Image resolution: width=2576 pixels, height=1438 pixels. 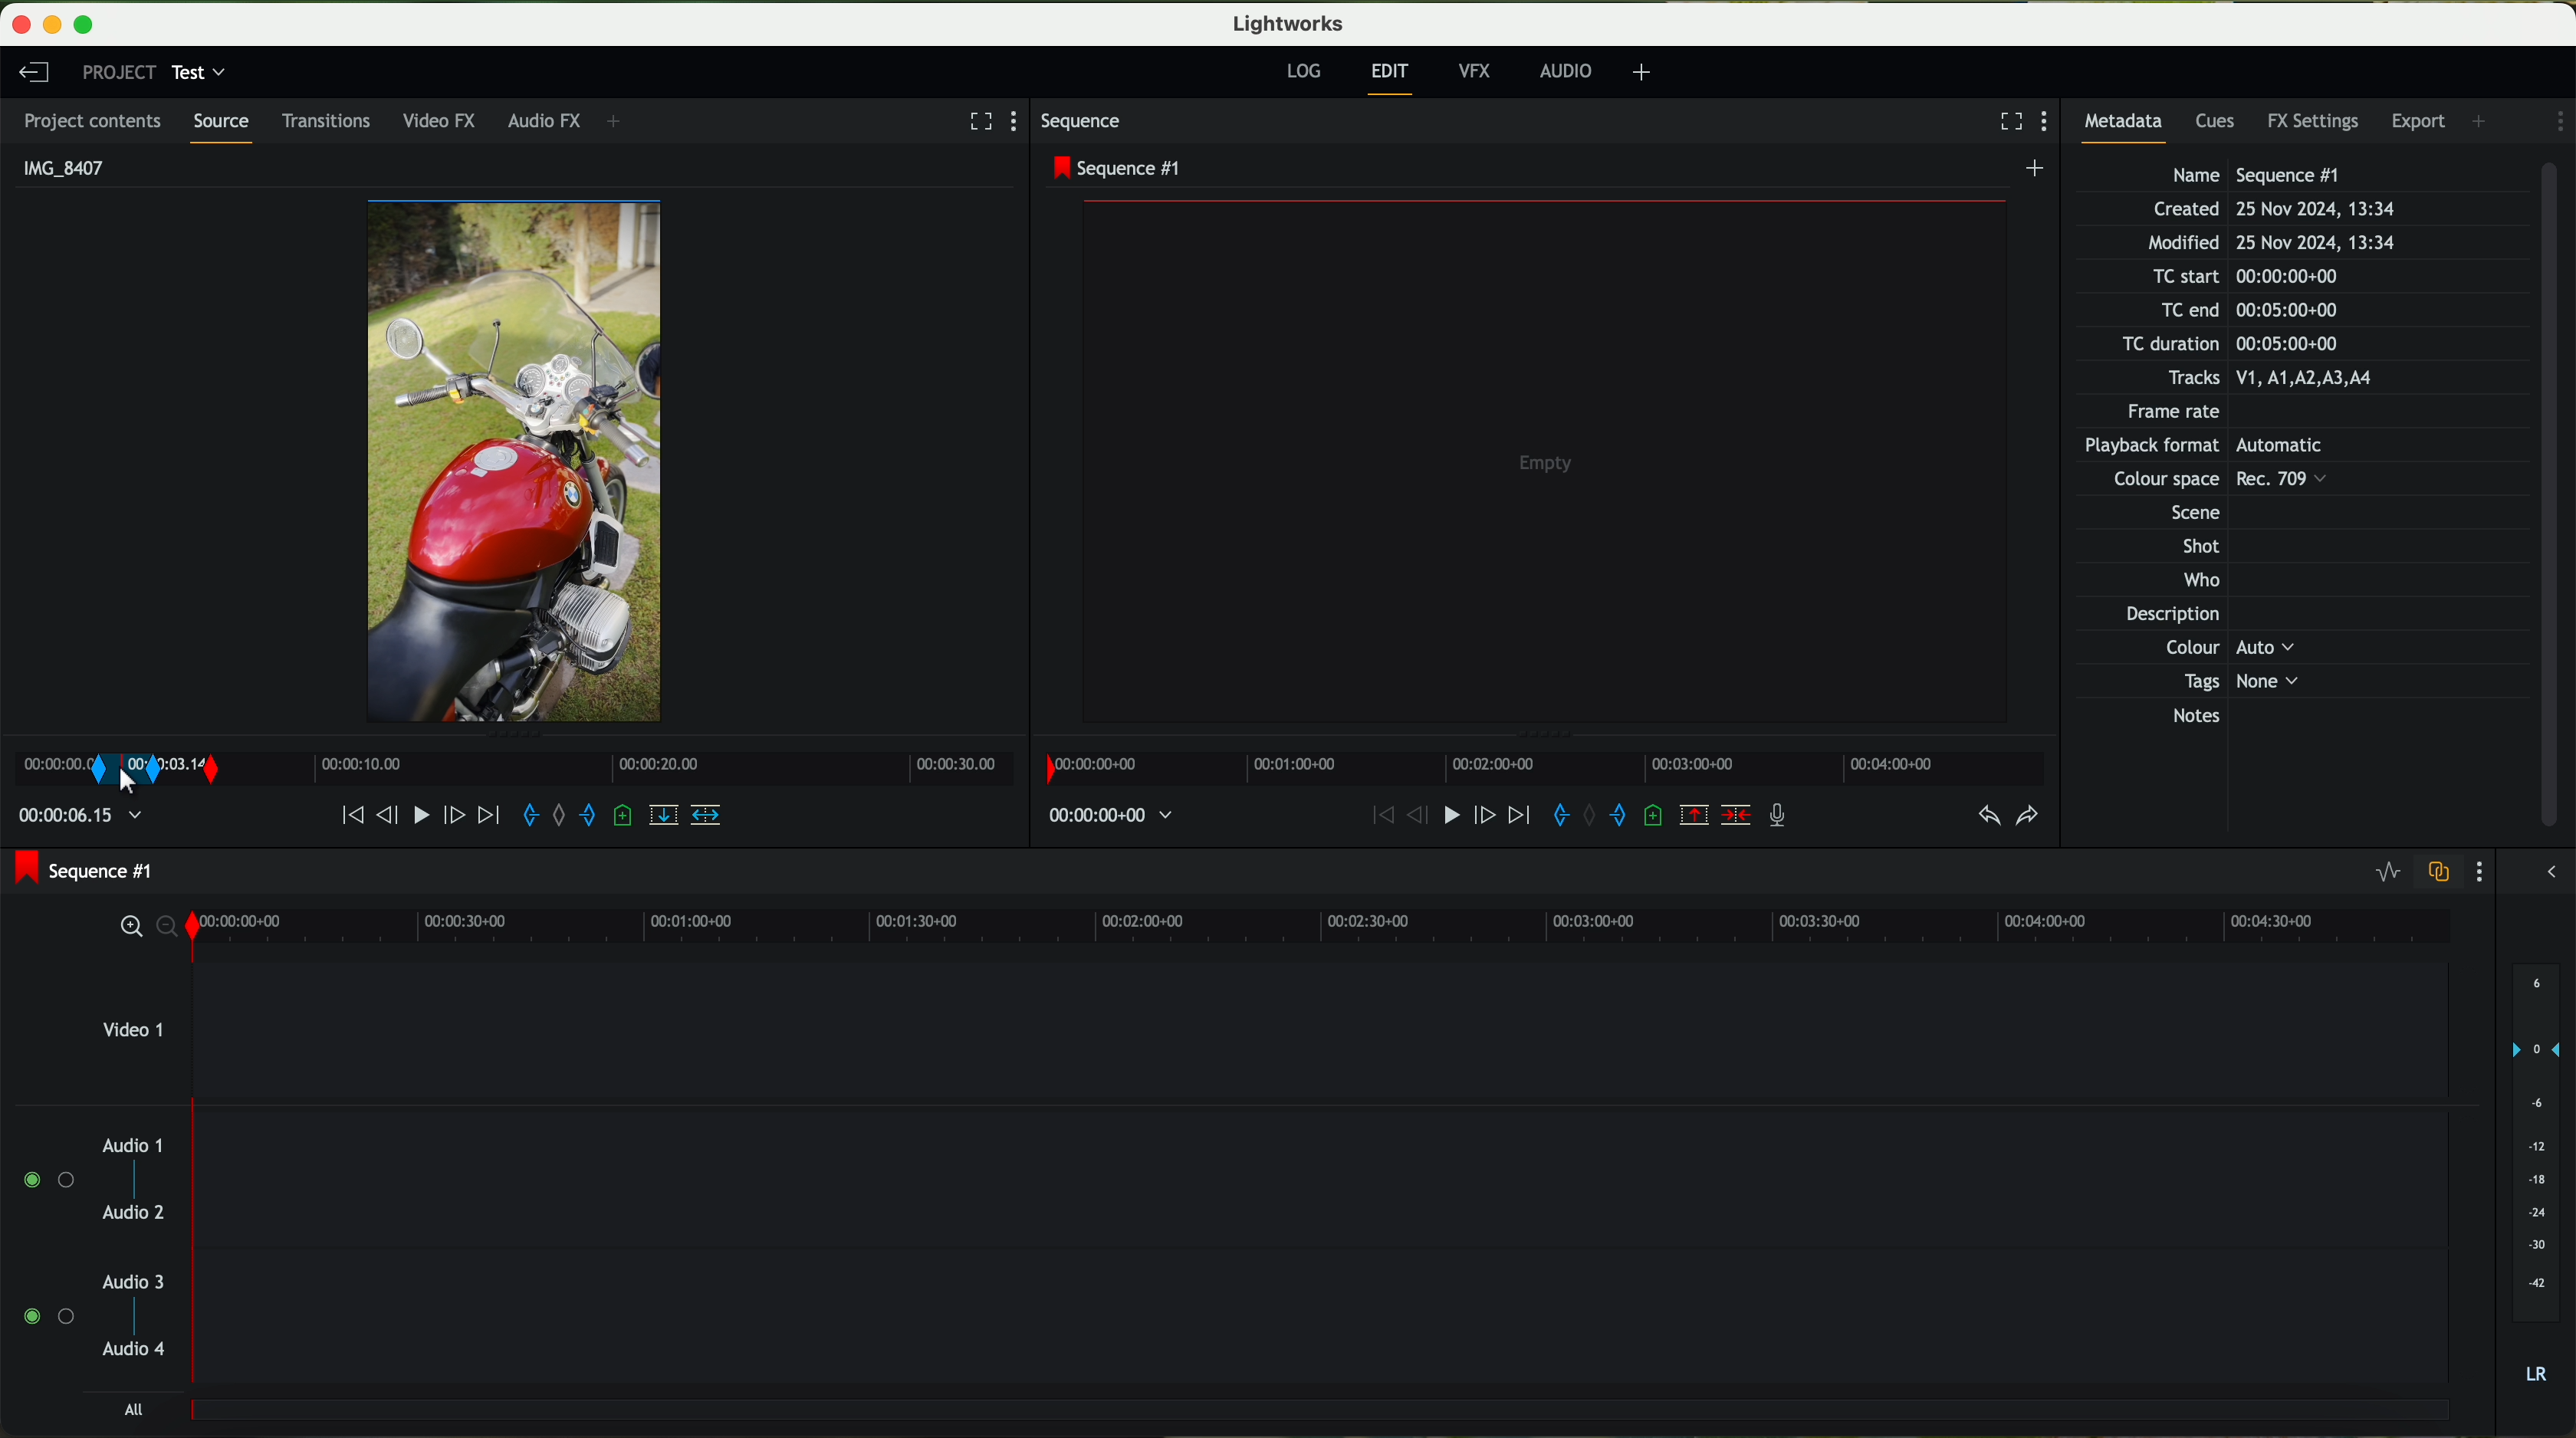 What do you see at coordinates (1736, 816) in the screenshot?
I see `delete/cut` at bounding box center [1736, 816].